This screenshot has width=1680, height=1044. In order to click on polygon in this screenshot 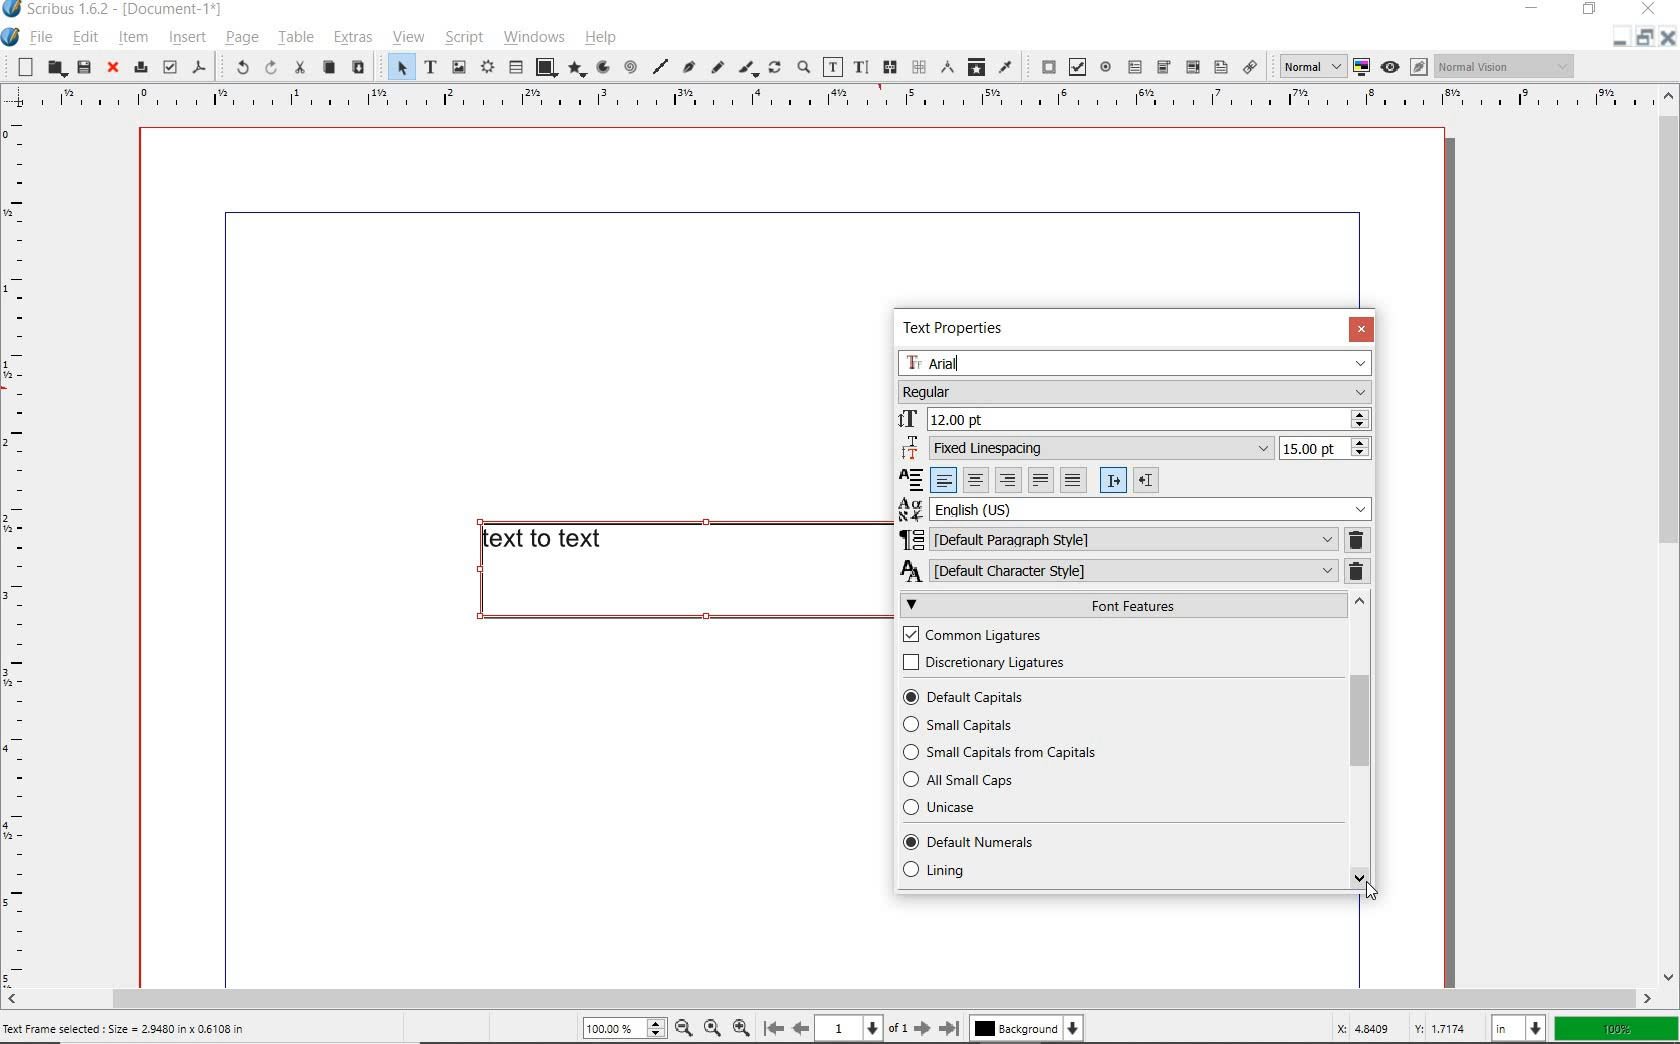, I will do `click(574, 70)`.